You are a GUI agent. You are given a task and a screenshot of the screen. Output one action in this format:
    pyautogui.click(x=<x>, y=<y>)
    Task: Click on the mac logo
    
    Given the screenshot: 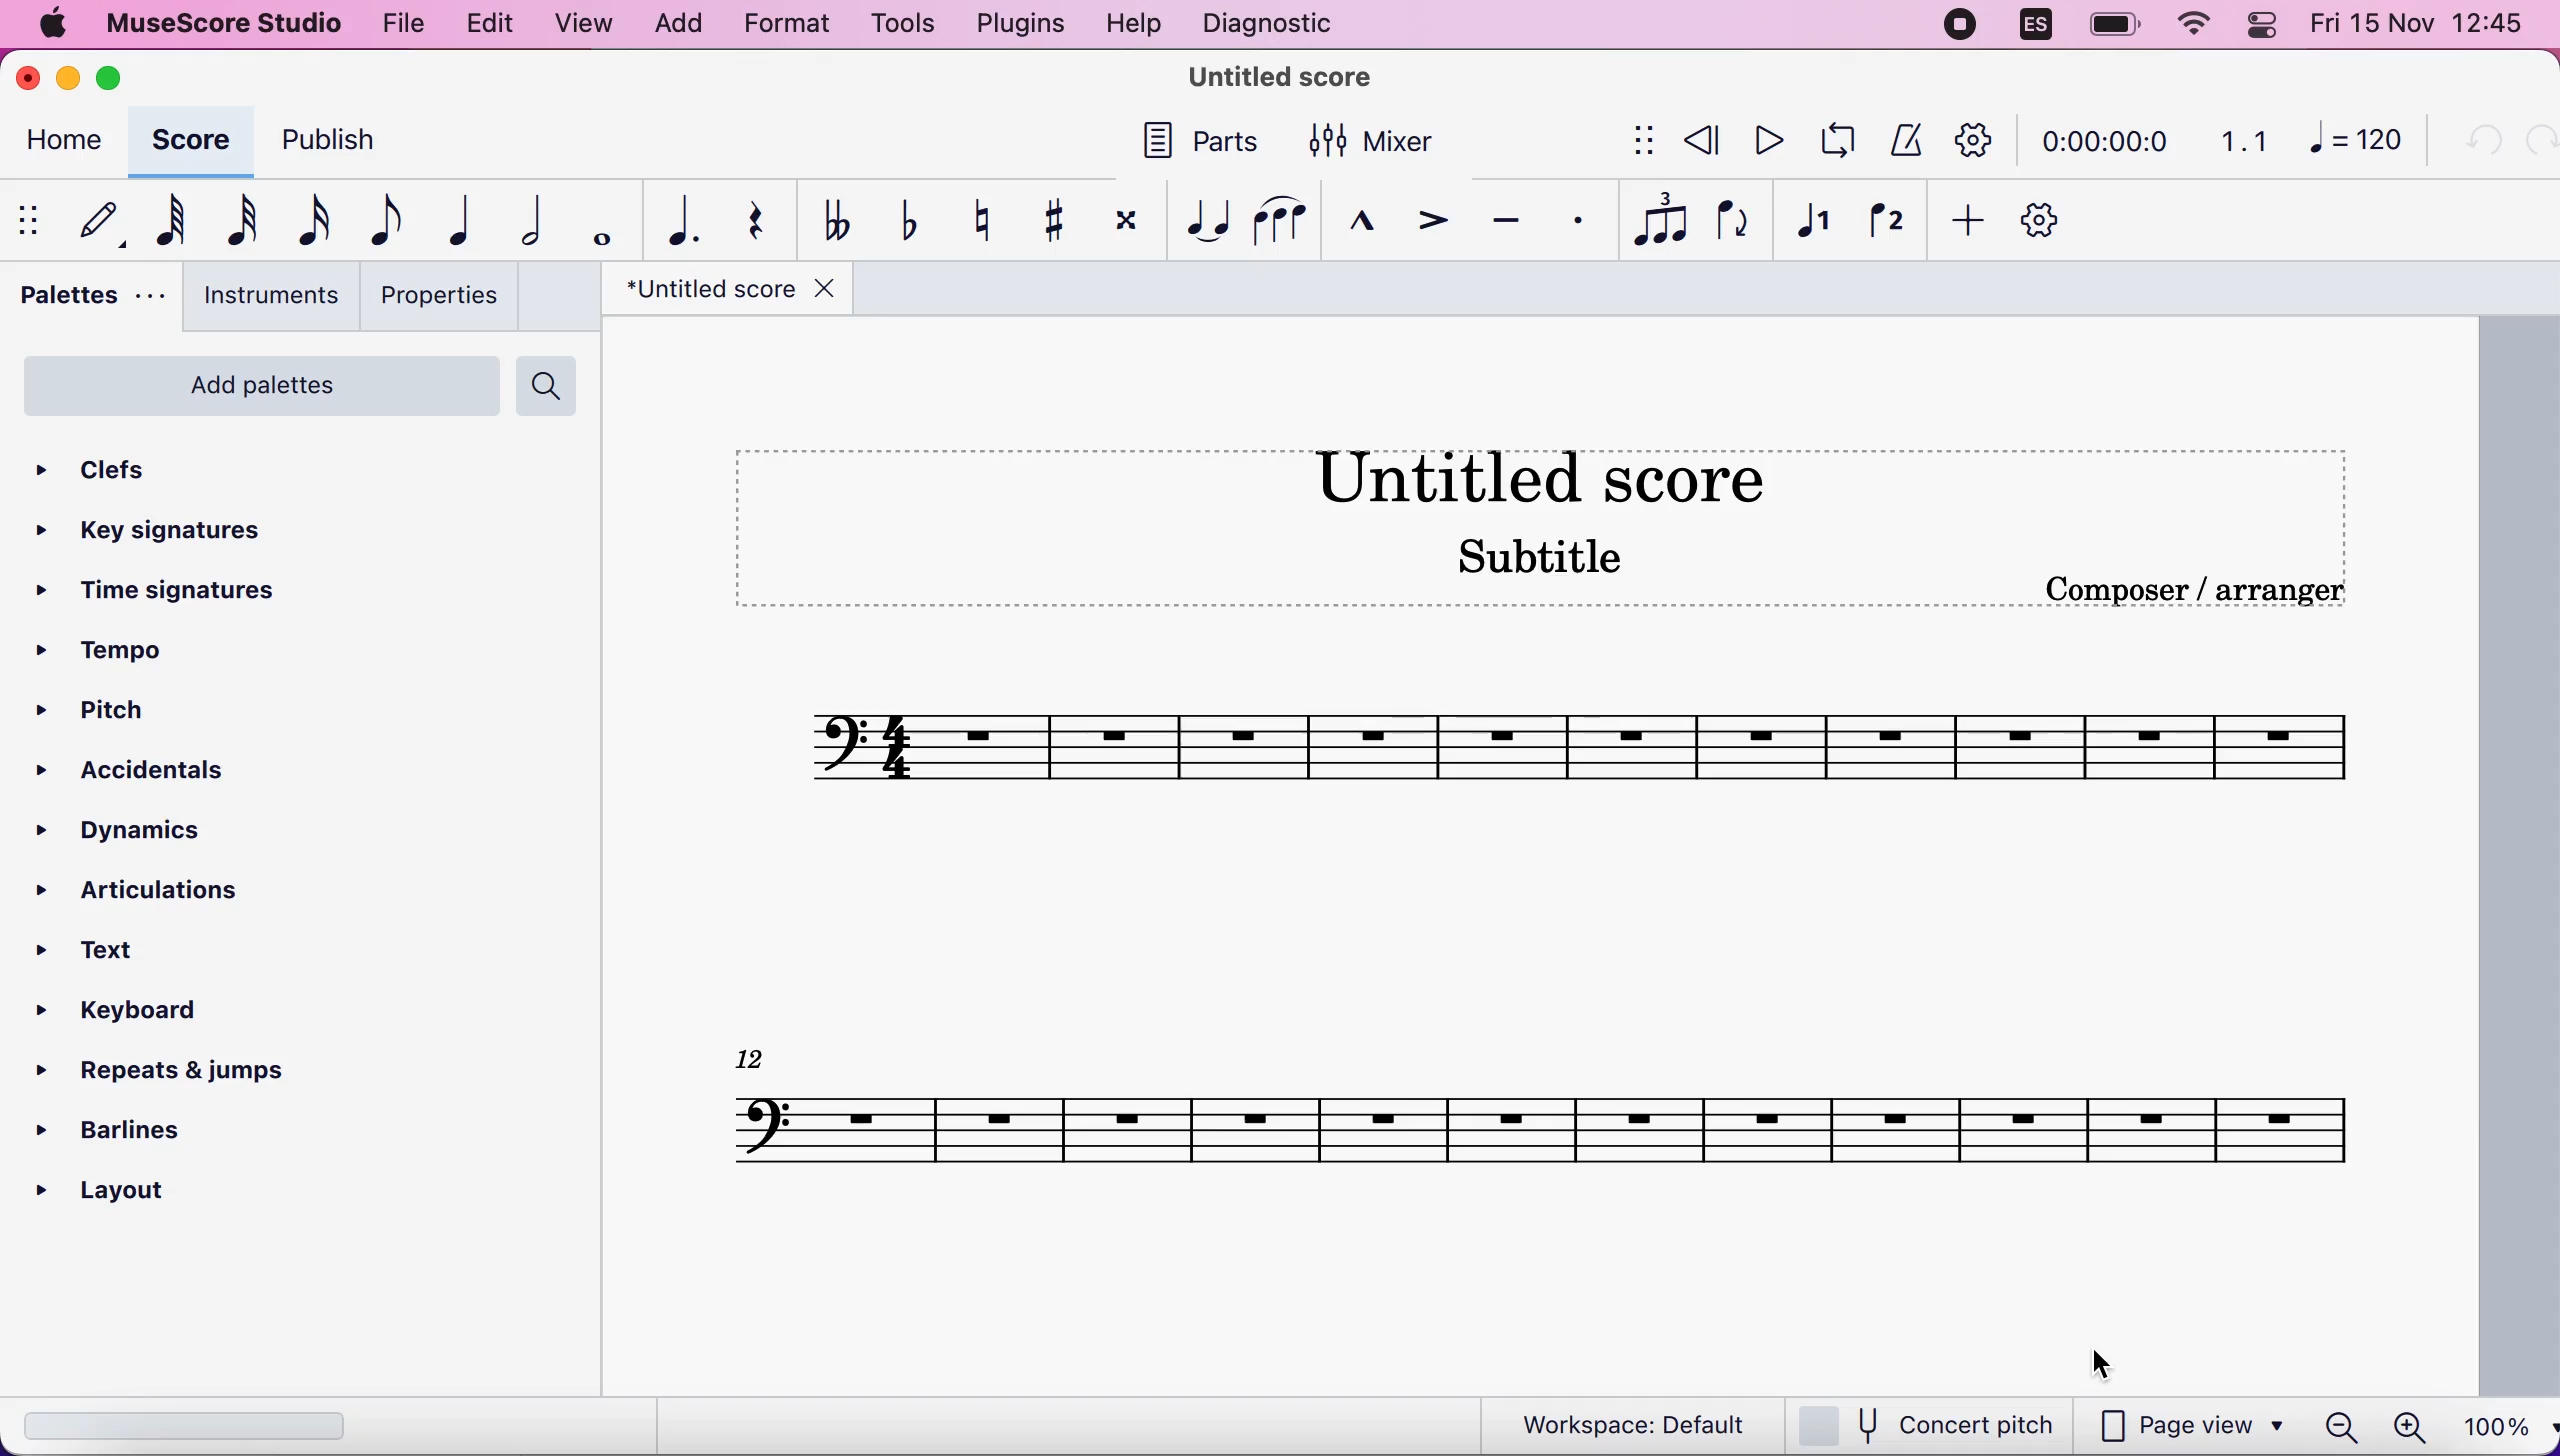 What is the action you would take?
    pyautogui.click(x=53, y=26)
    